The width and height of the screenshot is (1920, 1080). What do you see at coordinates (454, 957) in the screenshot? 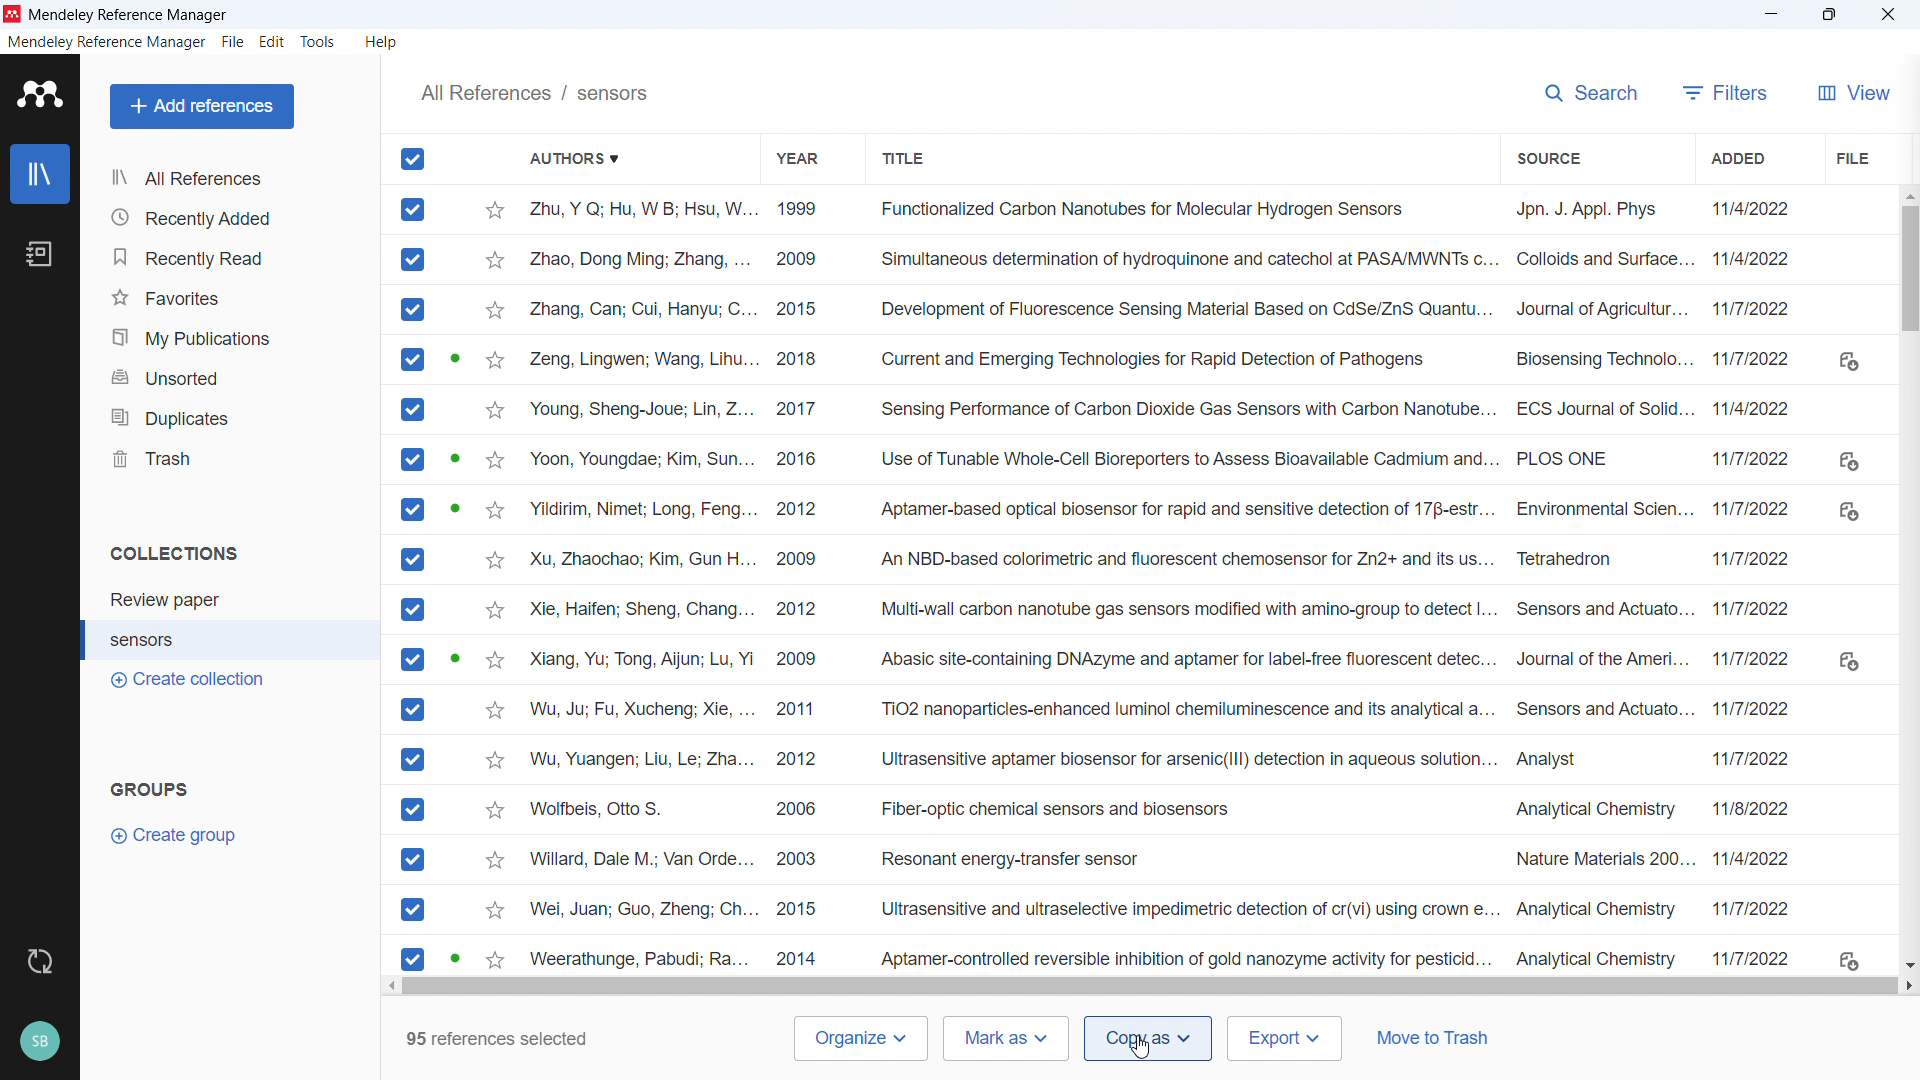
I see `PDF available` at bounding box center [454, 957].